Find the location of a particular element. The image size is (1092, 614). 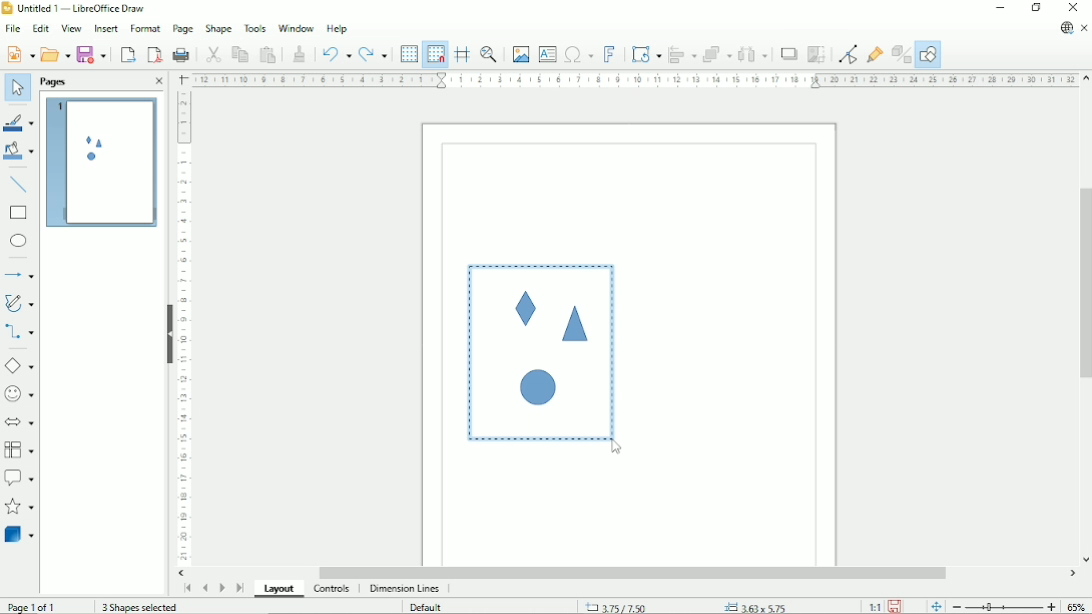

Preview is located at coordinates (99, 163).